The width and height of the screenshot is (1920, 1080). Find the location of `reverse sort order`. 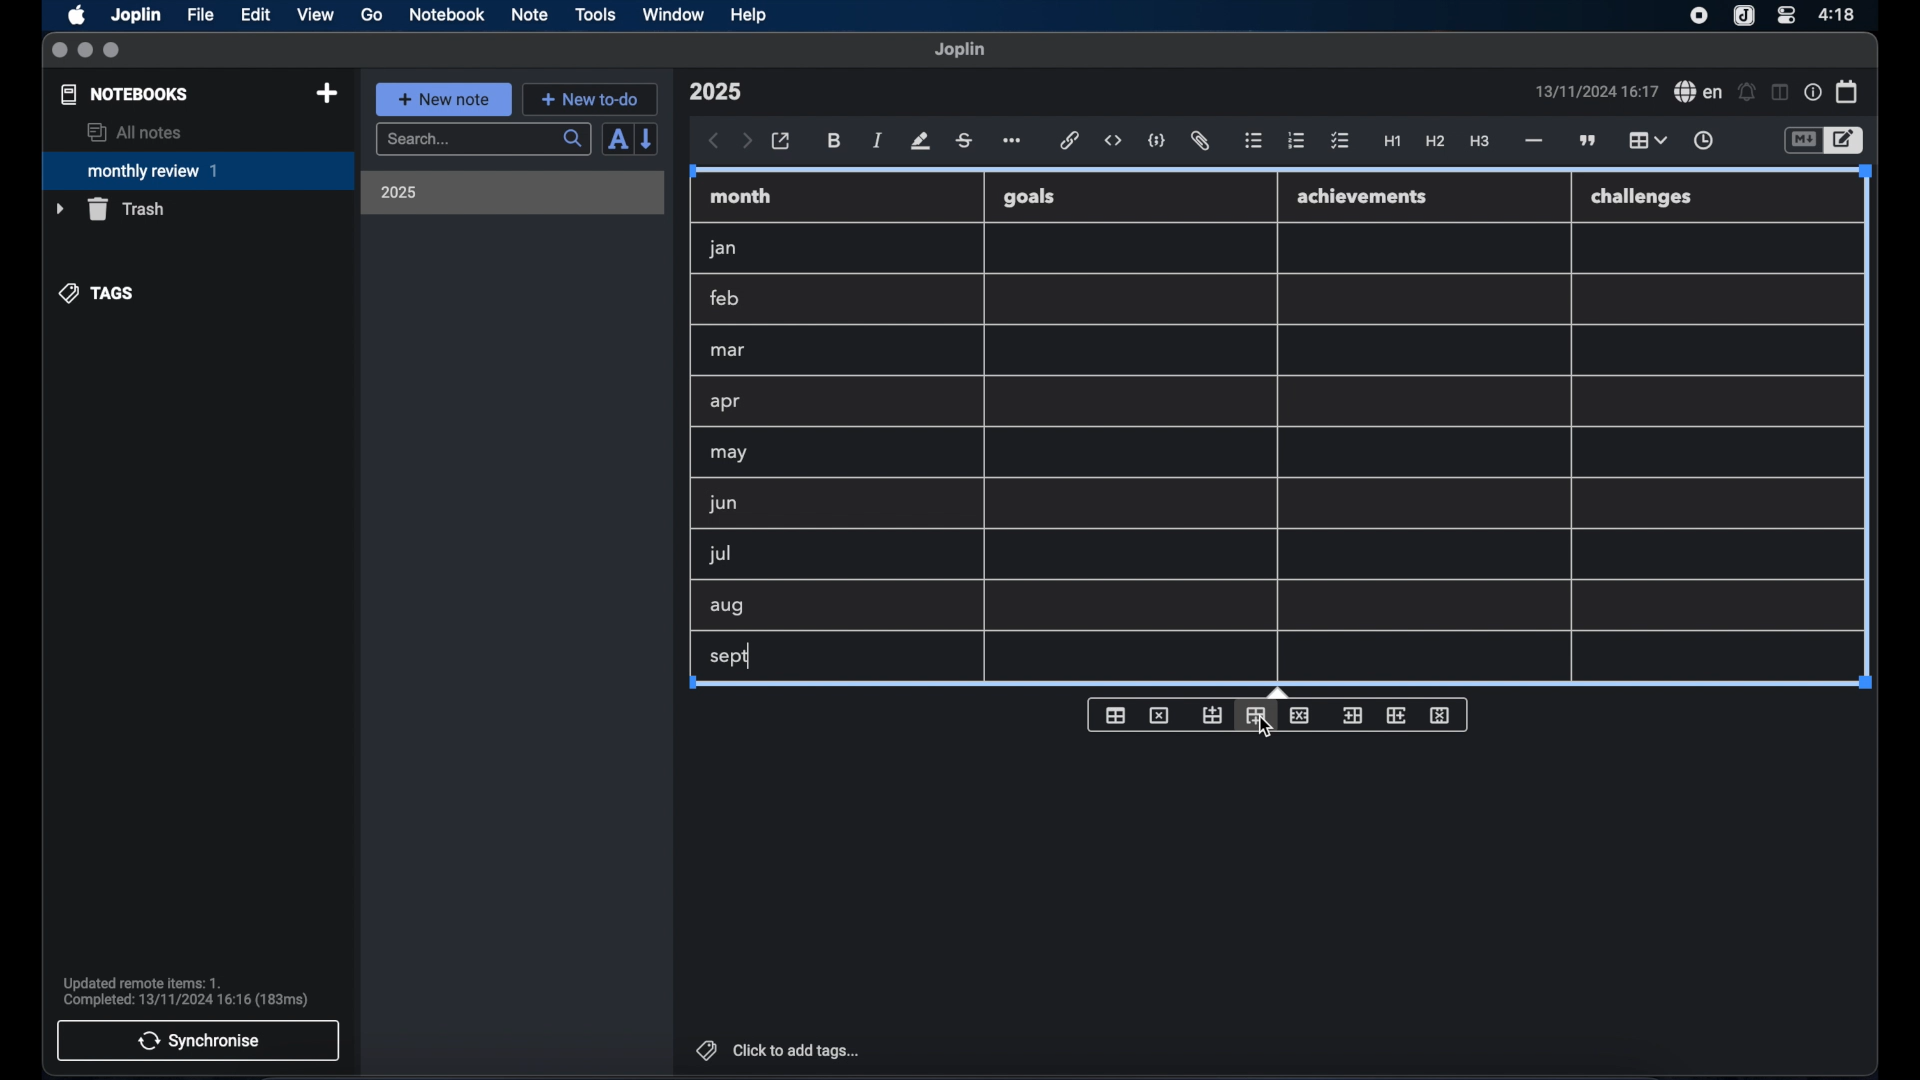

reverse sort order is located at coordinates (648, 138).